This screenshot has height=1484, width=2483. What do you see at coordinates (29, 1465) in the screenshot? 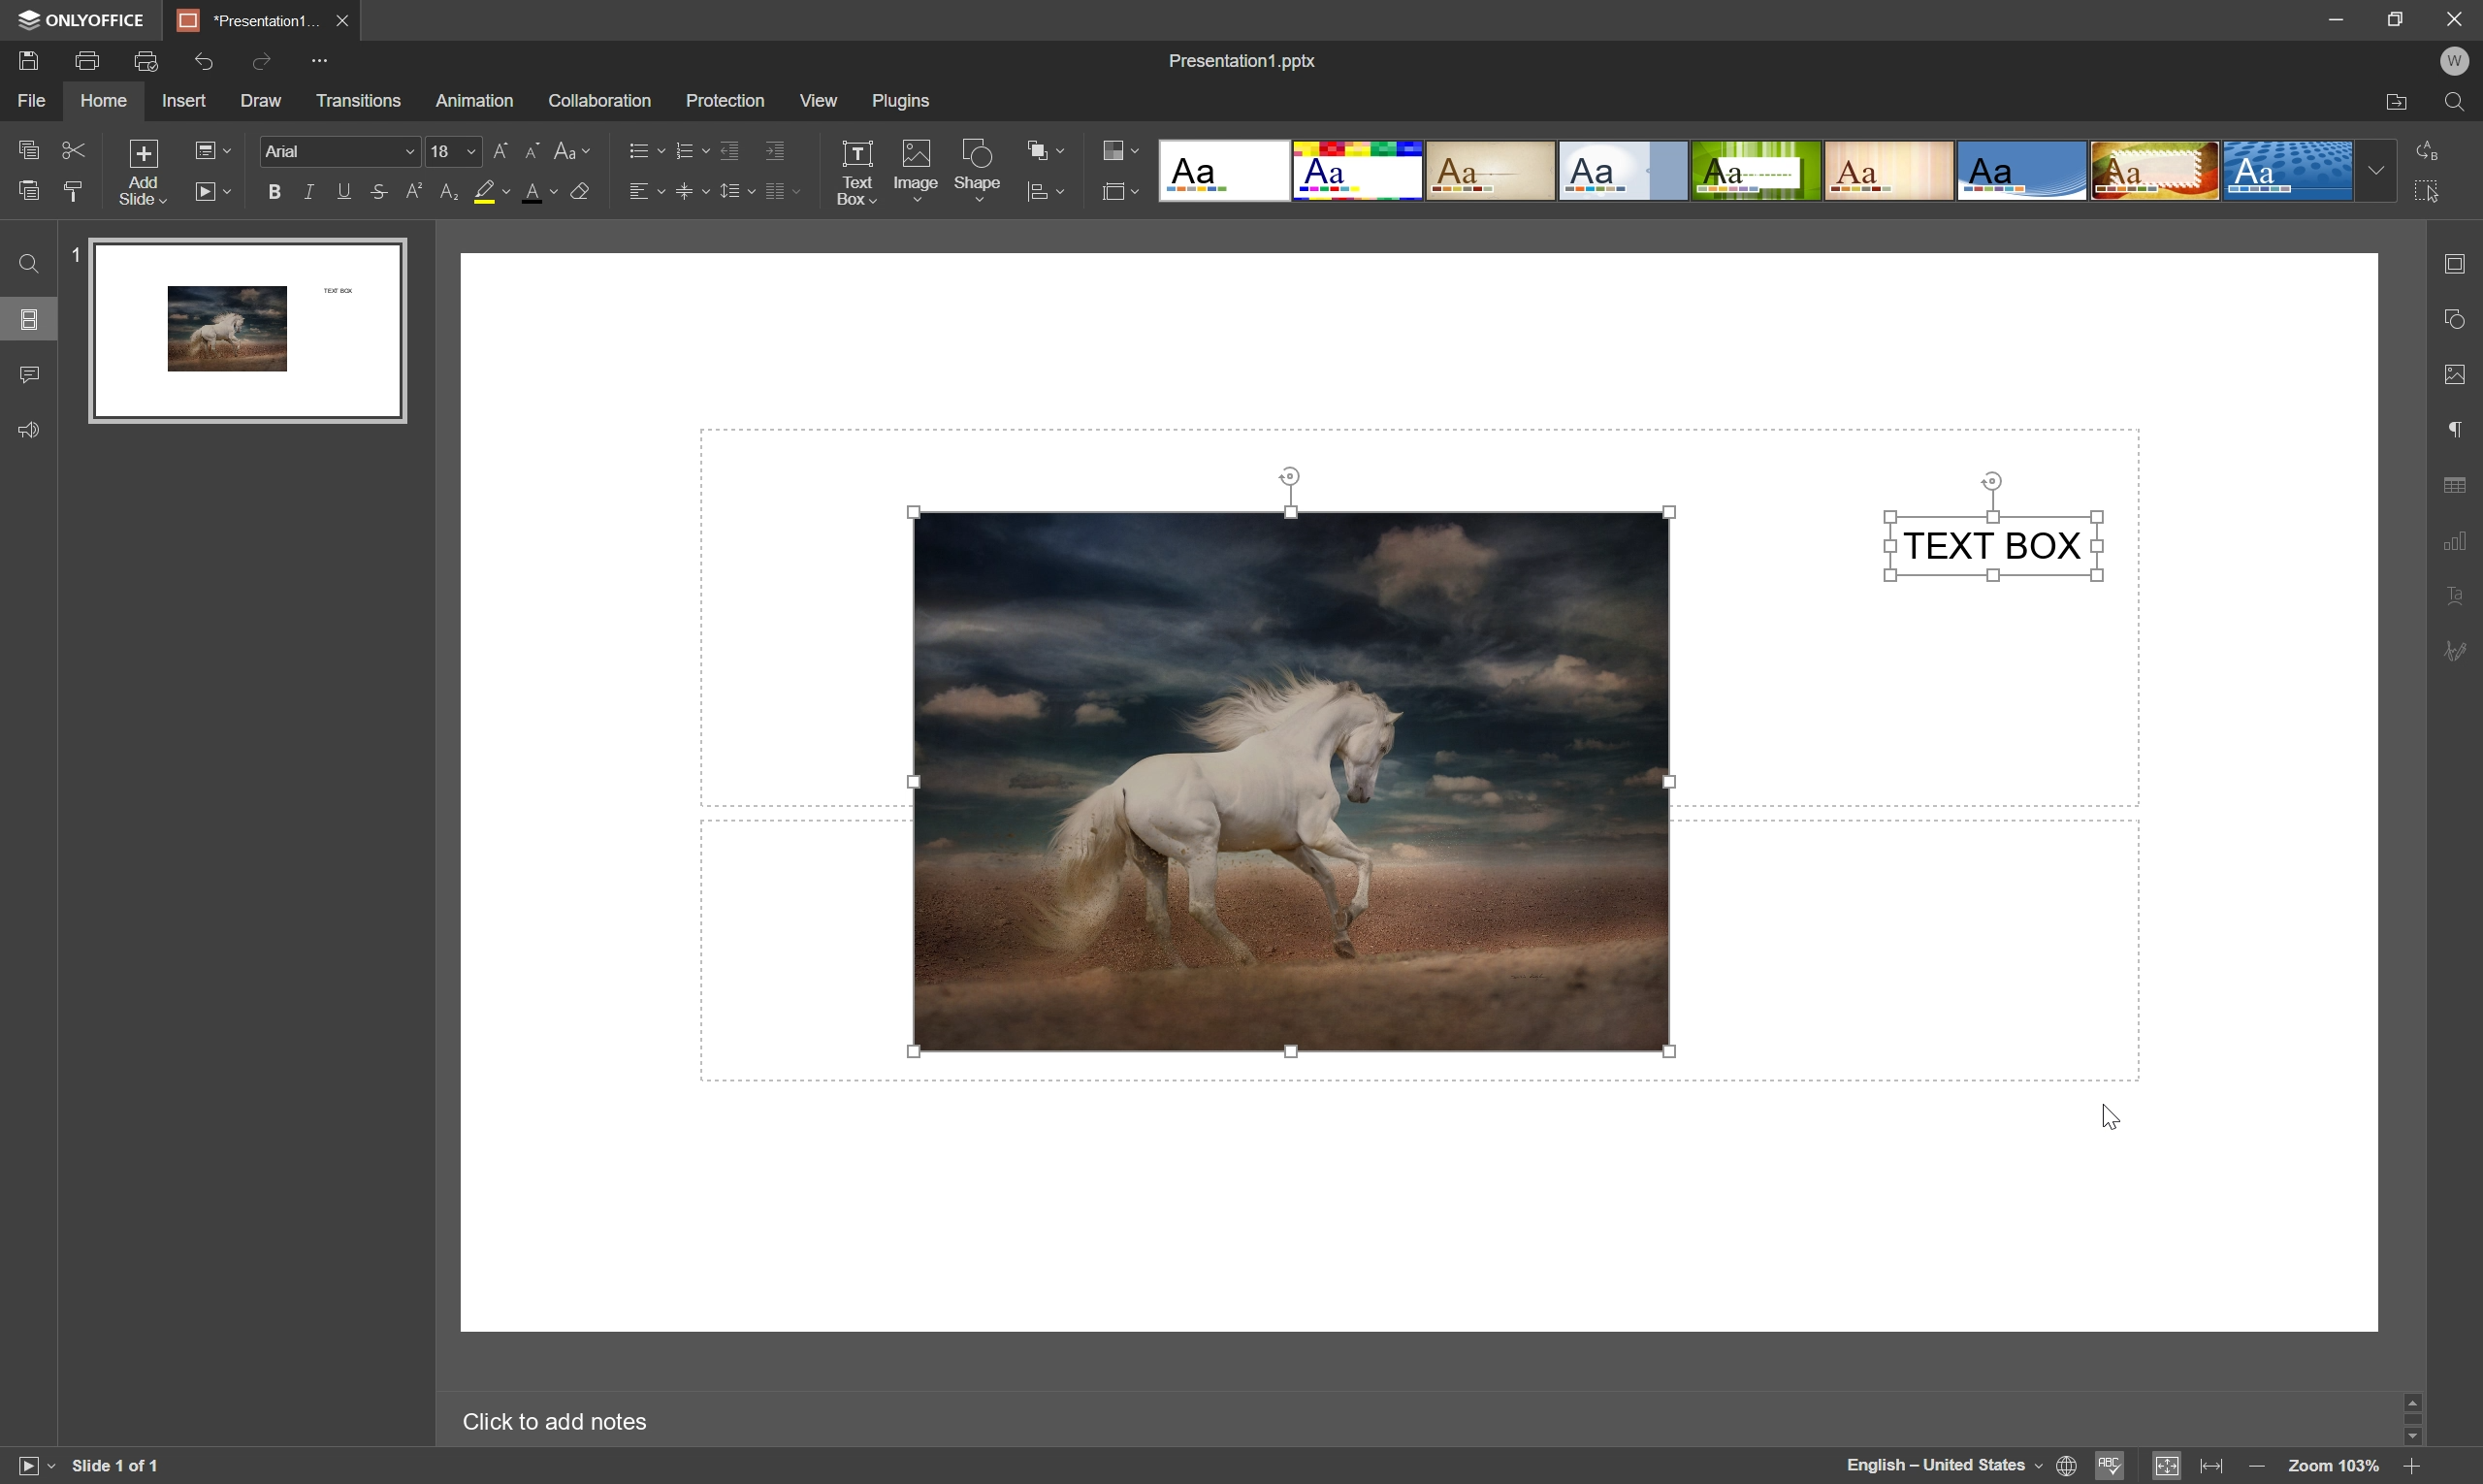
I see `start slideshow` at bounding box center [29, 1465].